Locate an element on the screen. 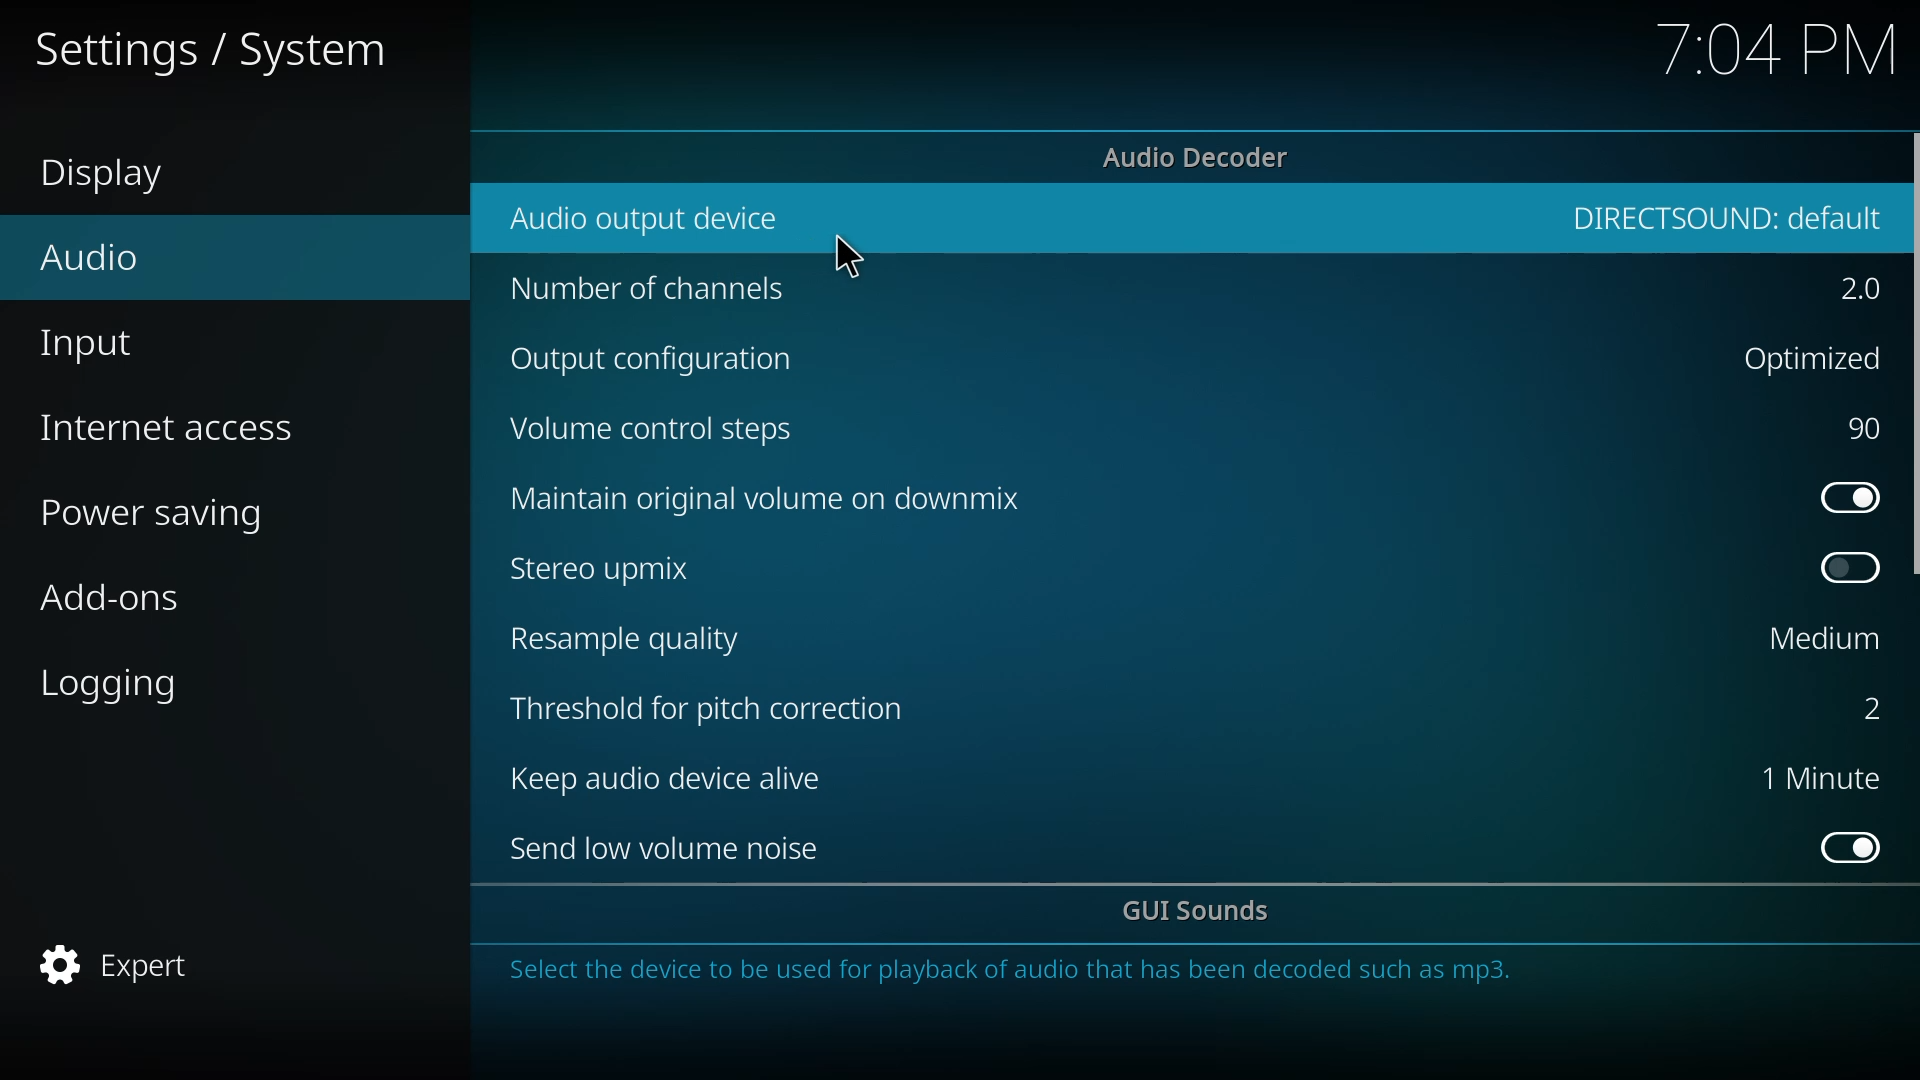  enable is located at coordinates (1851, 567).